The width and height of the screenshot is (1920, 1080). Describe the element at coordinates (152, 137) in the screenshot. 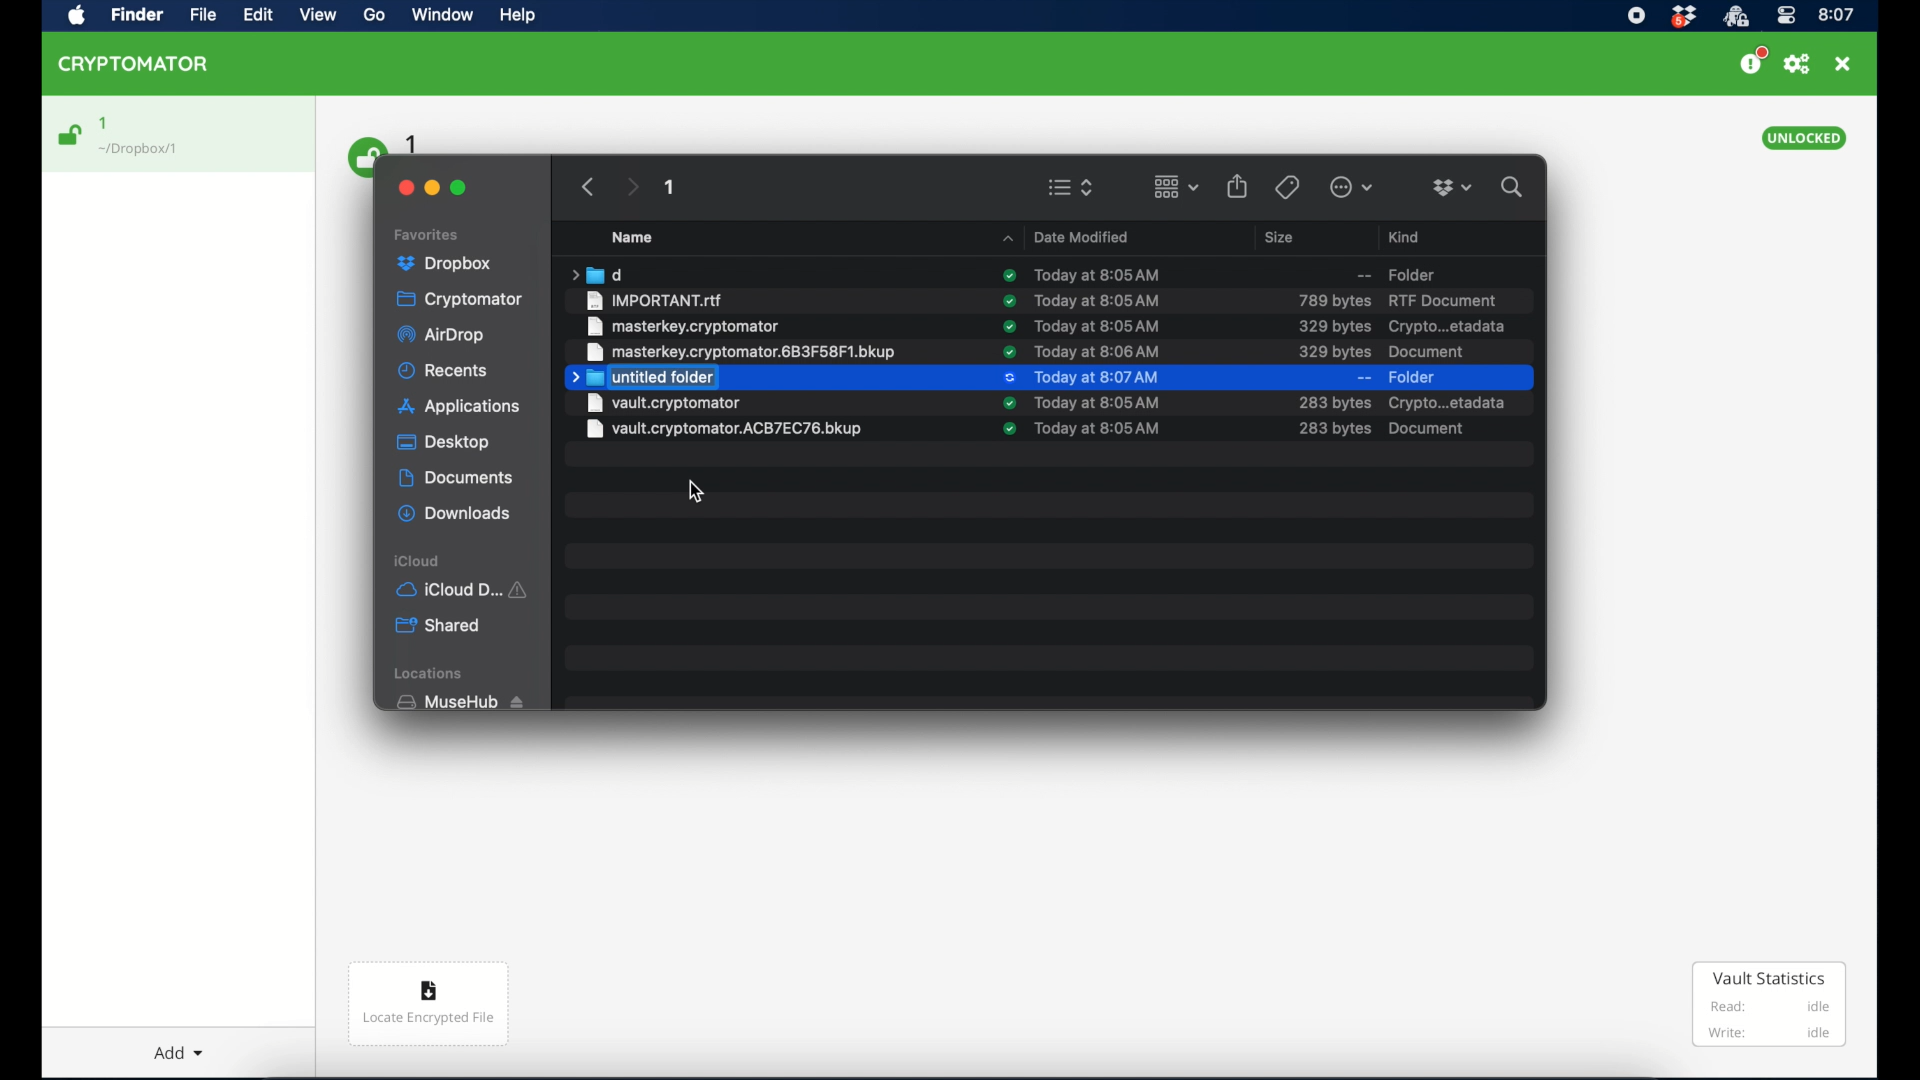

I see `1 Dropbox/1` at that location.